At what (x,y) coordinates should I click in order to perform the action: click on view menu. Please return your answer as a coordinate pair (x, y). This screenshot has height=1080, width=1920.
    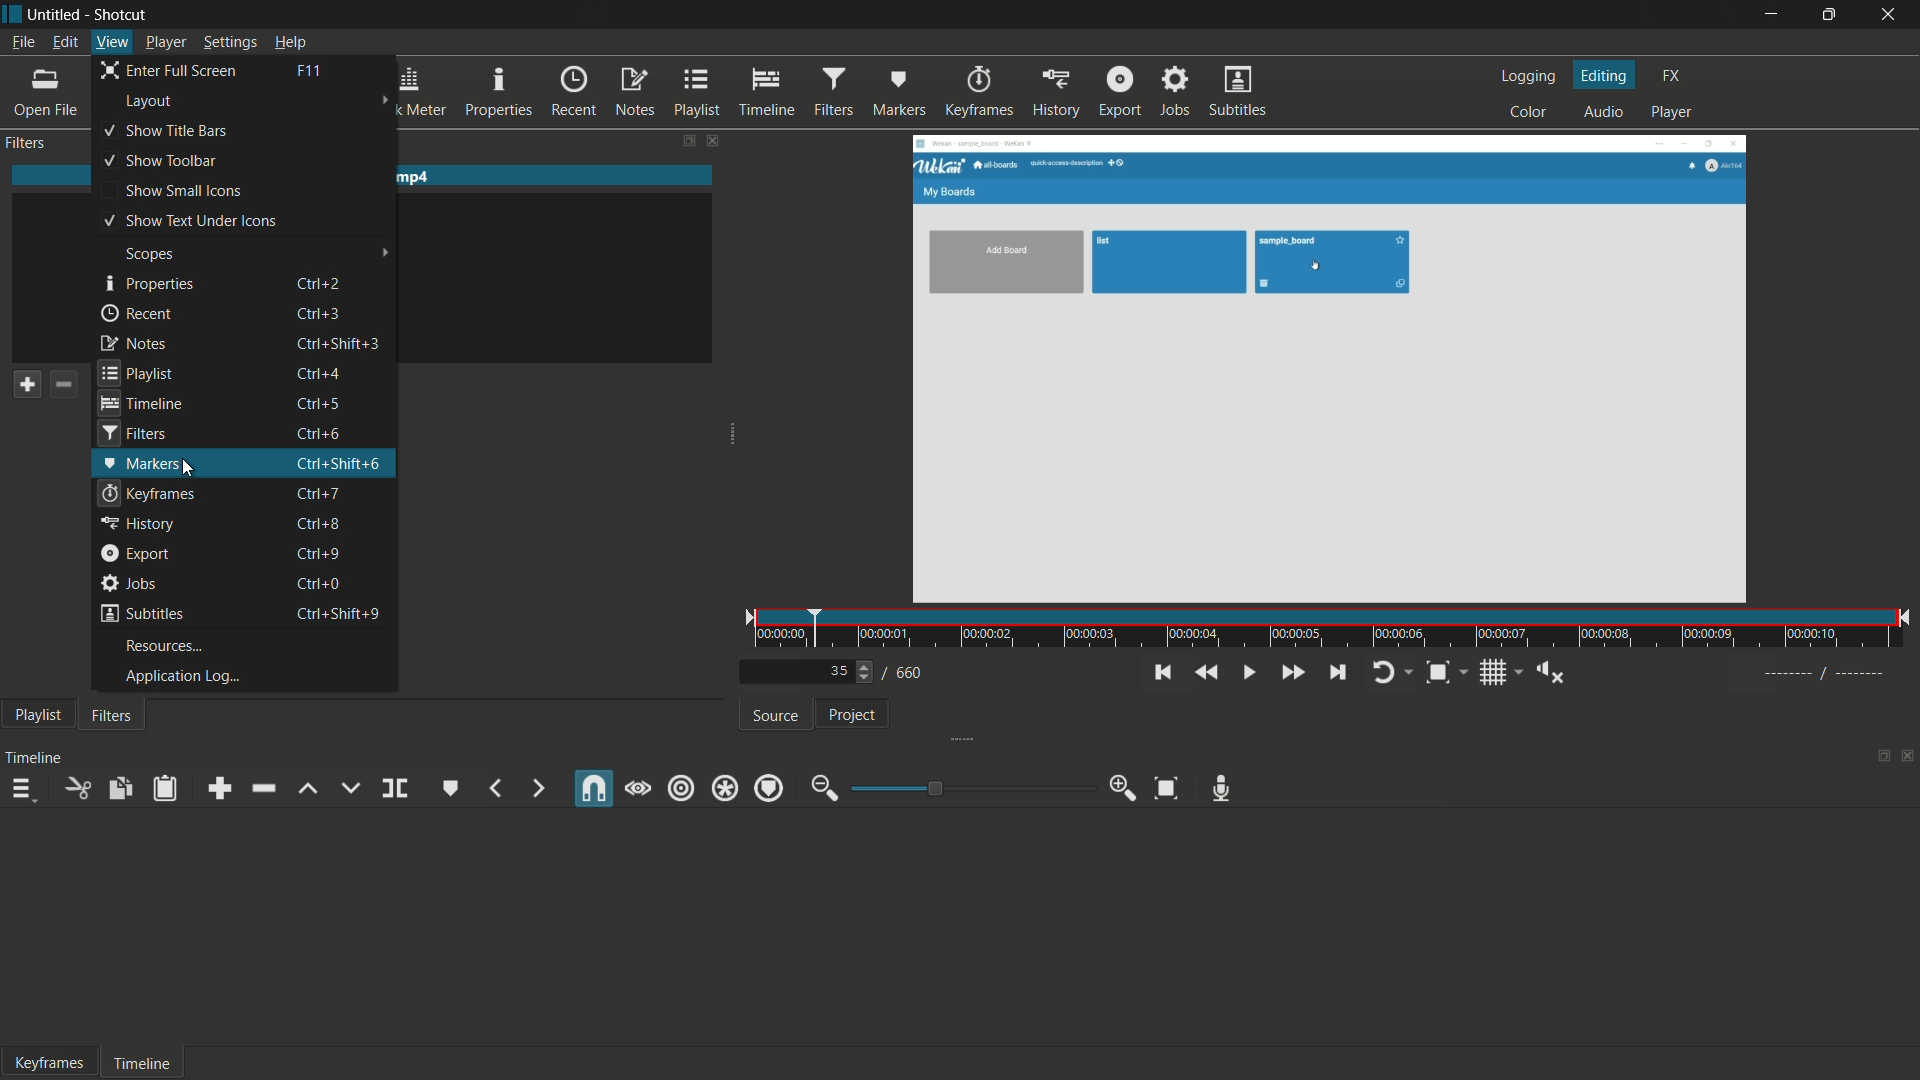
    Looking at the image, I should click on (111, 42).